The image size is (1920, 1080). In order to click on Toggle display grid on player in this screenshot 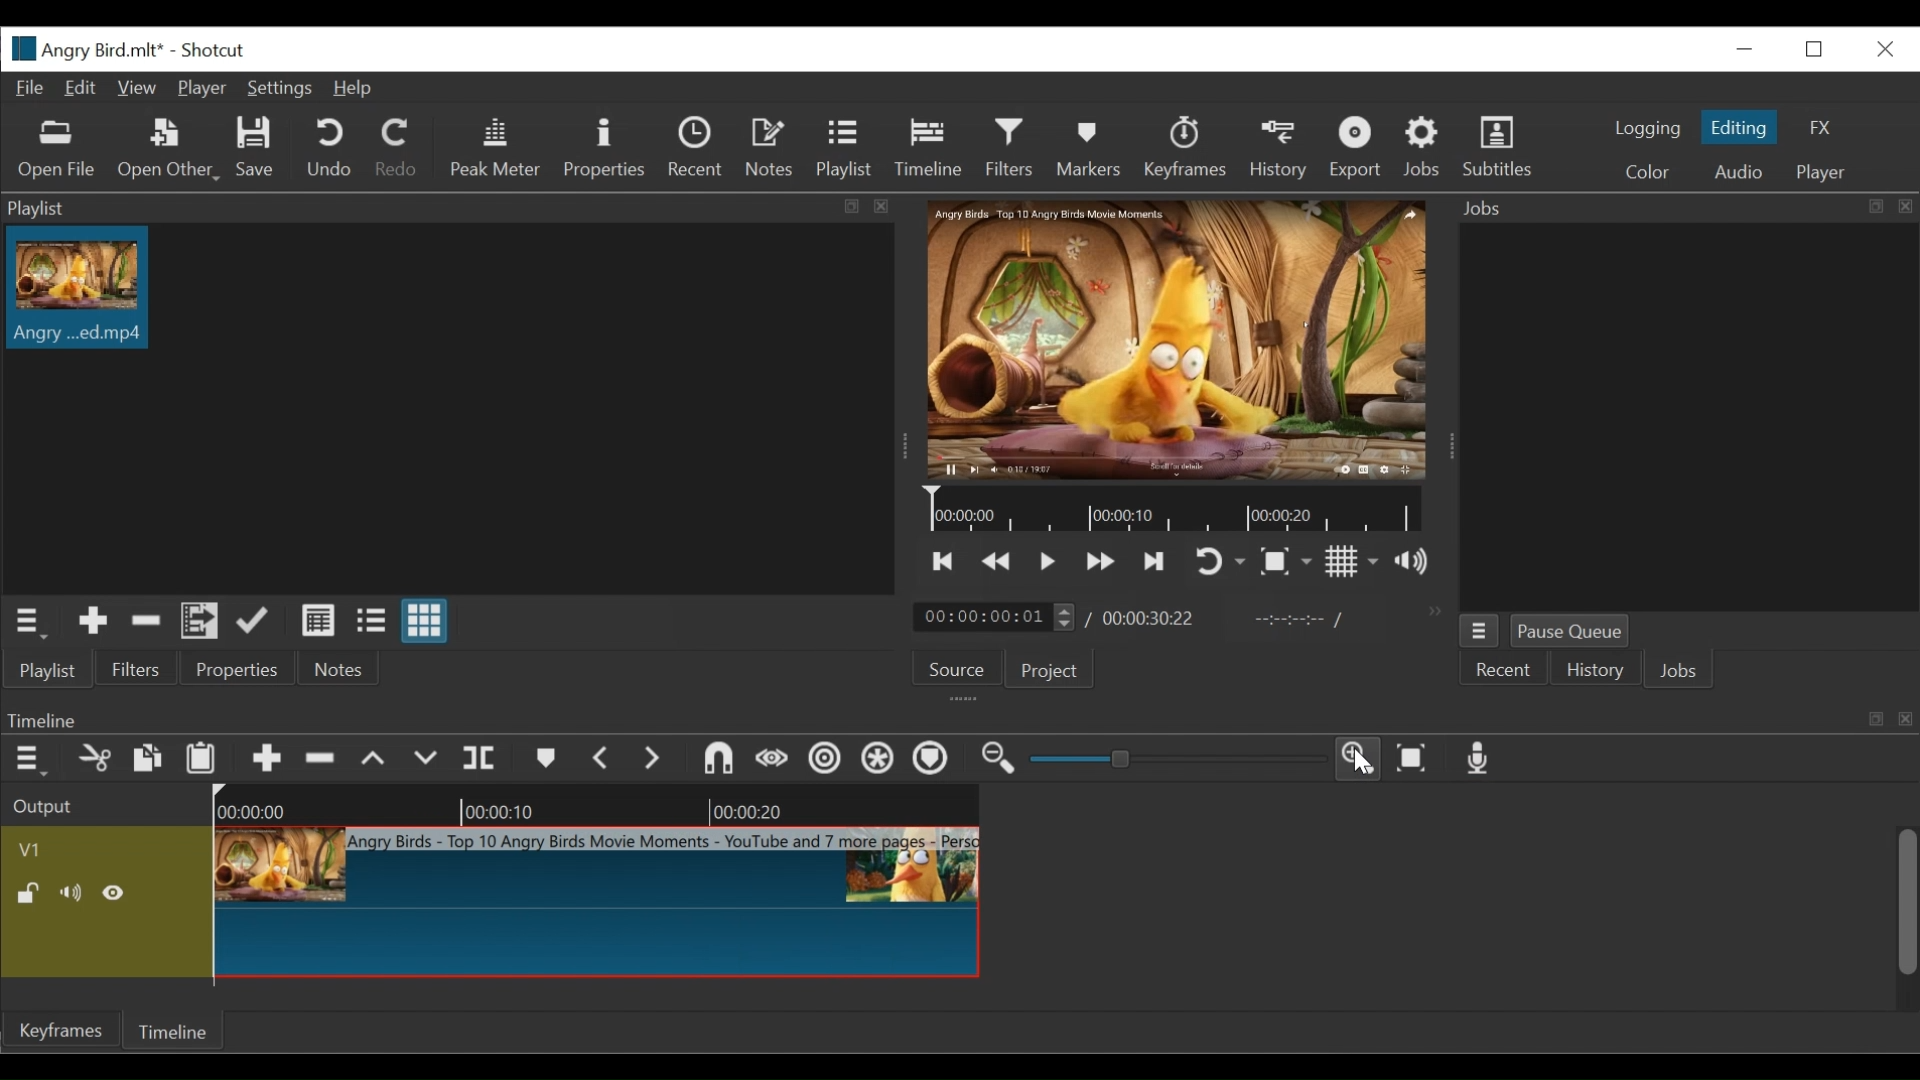, I will do `click(1353, 562)`.